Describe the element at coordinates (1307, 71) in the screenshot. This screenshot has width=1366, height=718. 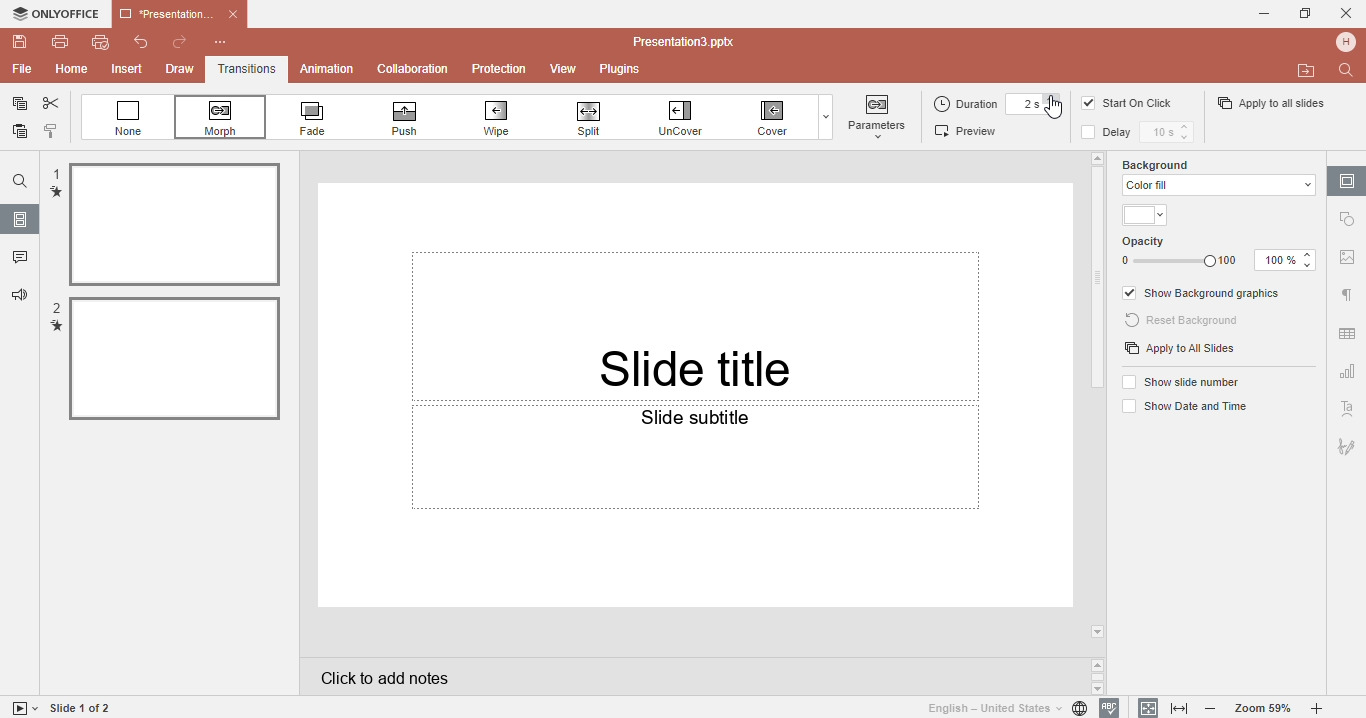
I see `Open file` at that location.